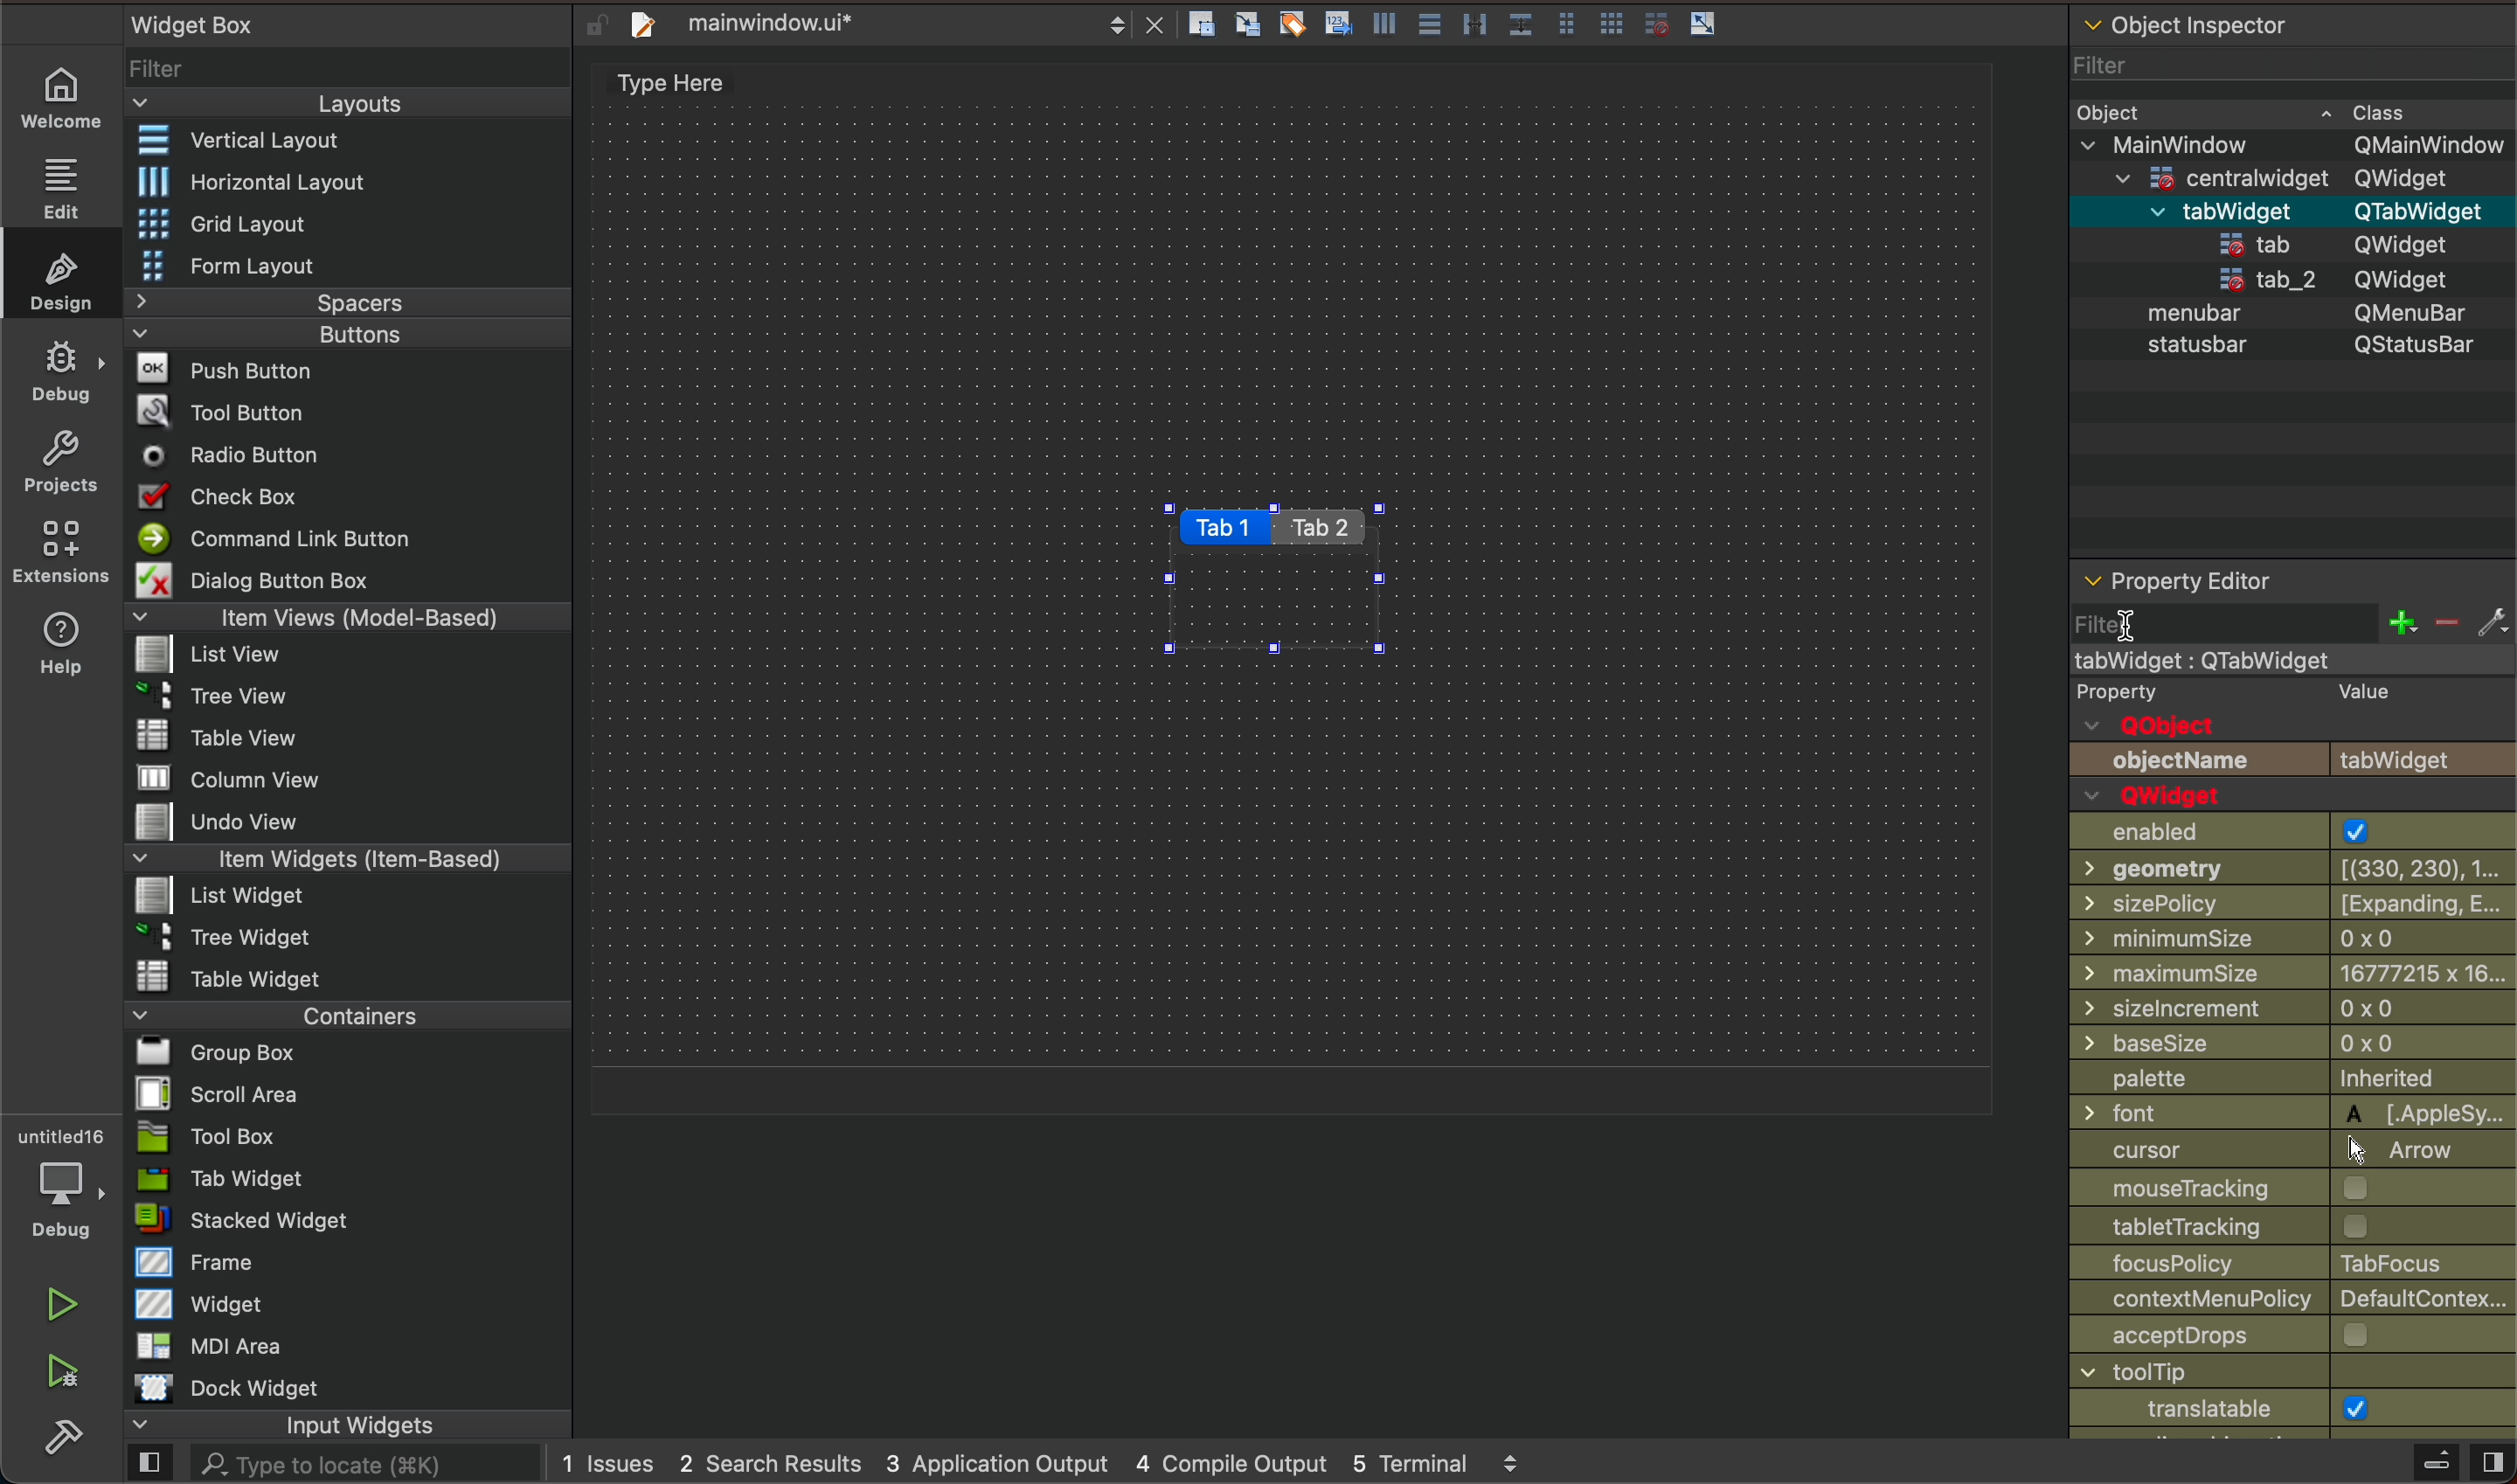  What do you see at coordinates (352, 1427) in the screenshot?
I see `input widgets` at bounding box center [352, 1427].